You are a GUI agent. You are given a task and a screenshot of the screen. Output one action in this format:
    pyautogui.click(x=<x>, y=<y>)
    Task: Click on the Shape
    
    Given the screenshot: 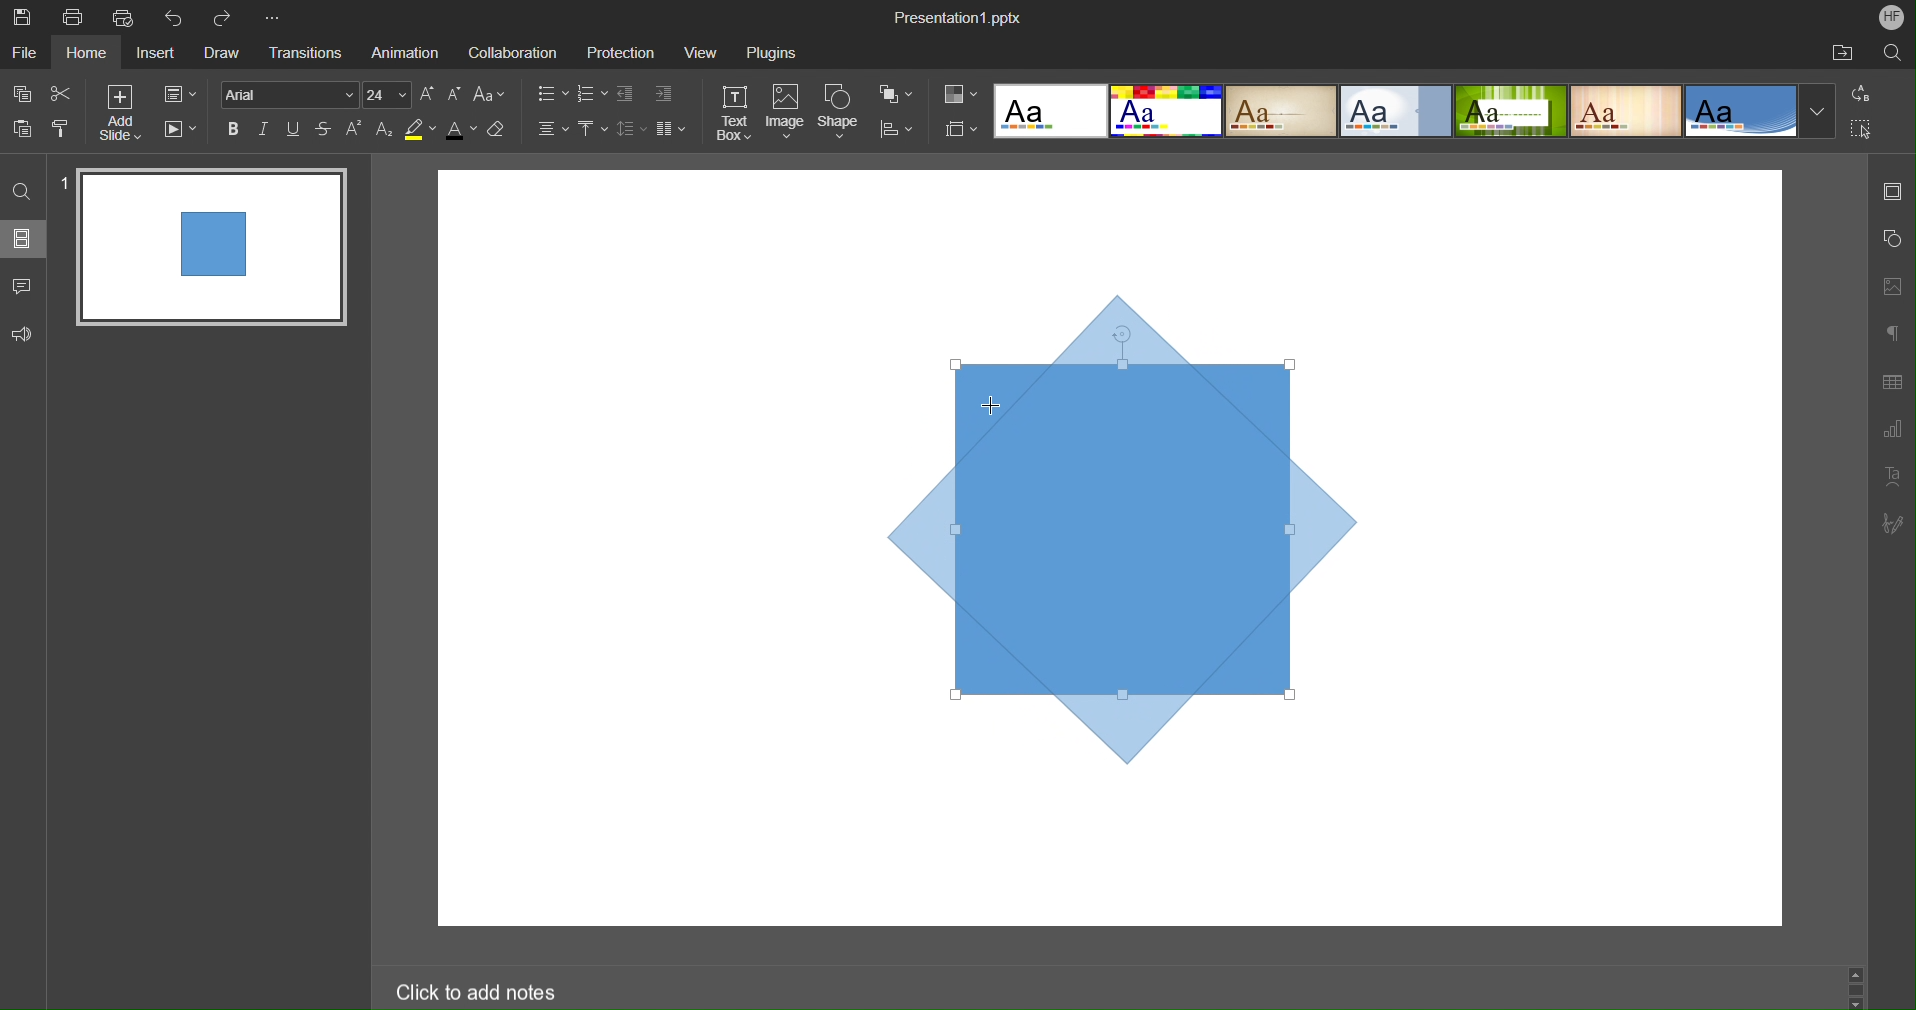 What is the action you would take?
    pyautogui.click(x=840, y=112)
    